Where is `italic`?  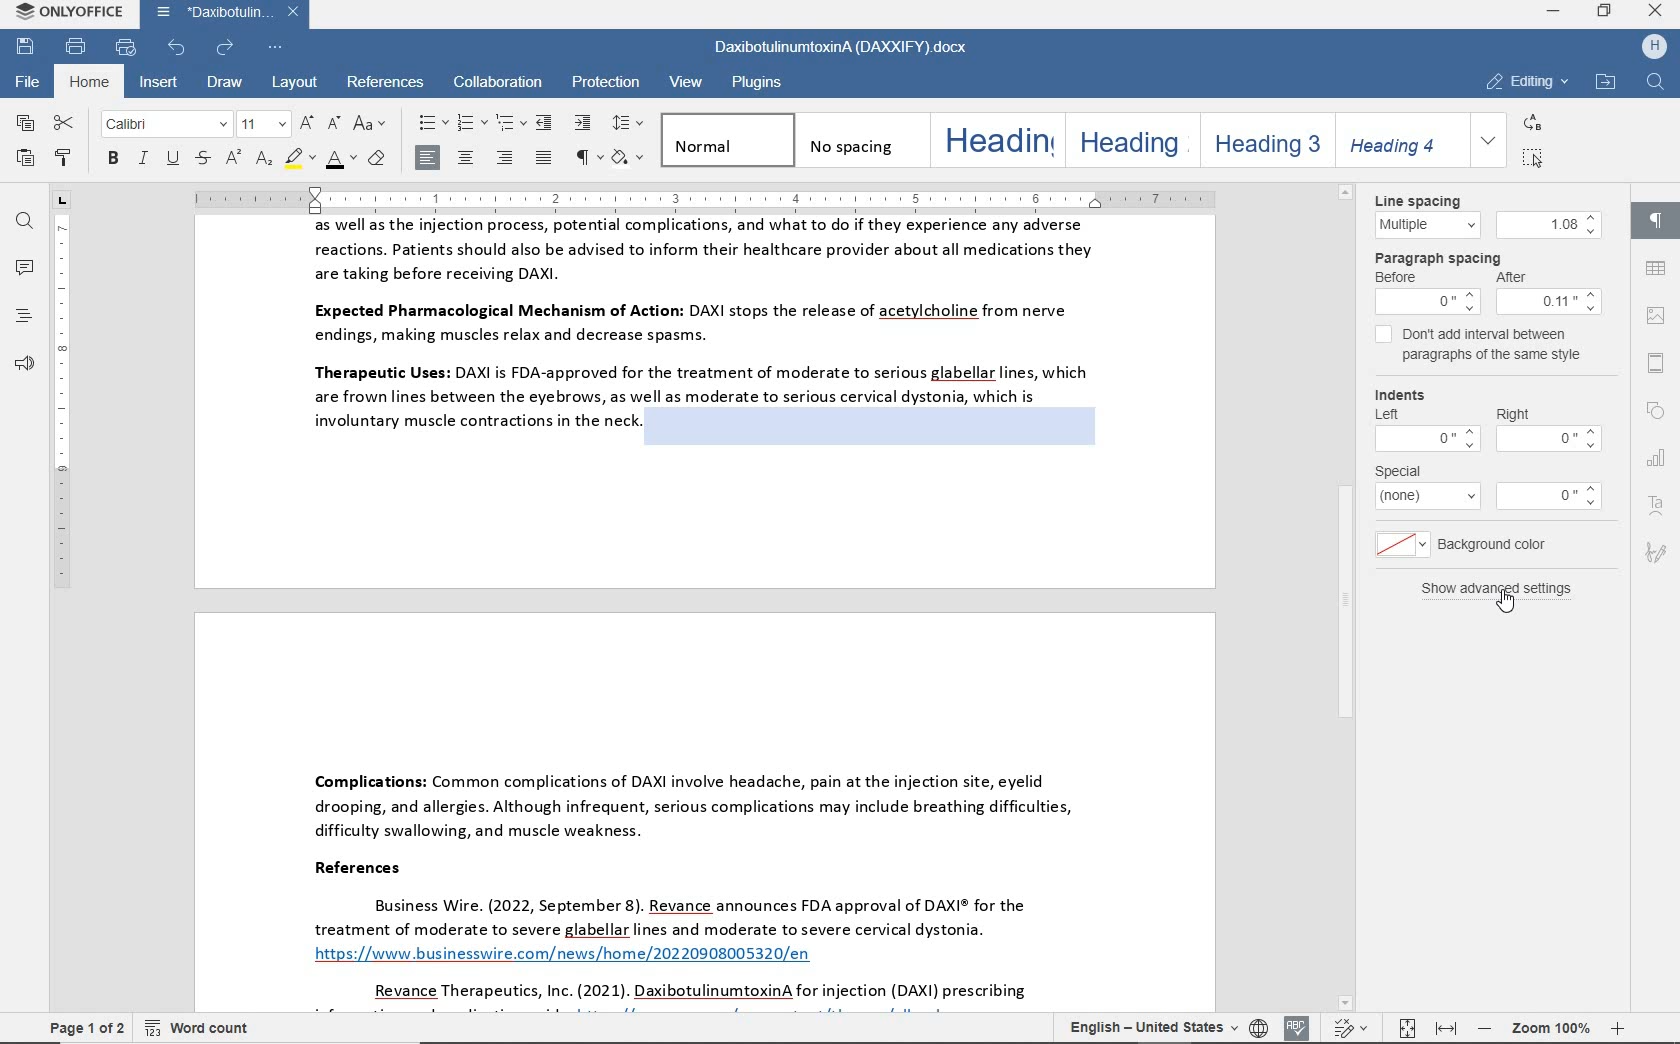
italic is located at coordinates (143, 160).